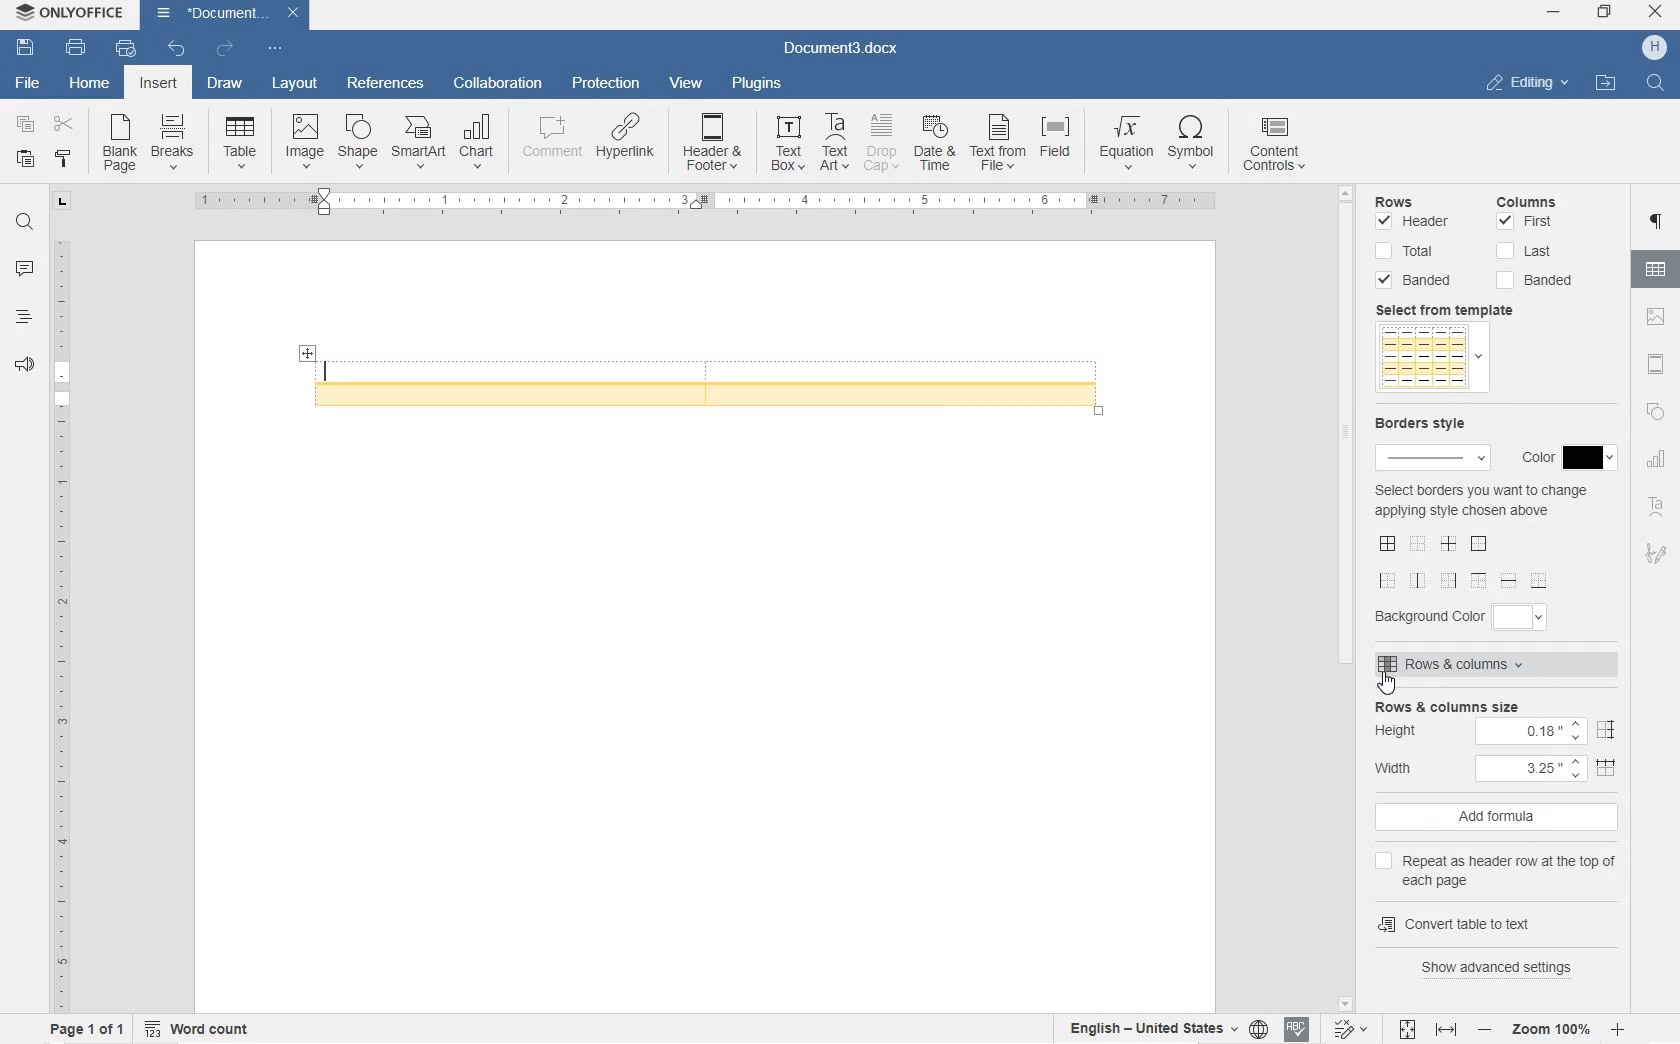 The width and height of the screenshot is (1680, 1044). I want to click on chart, so click(478, 142).